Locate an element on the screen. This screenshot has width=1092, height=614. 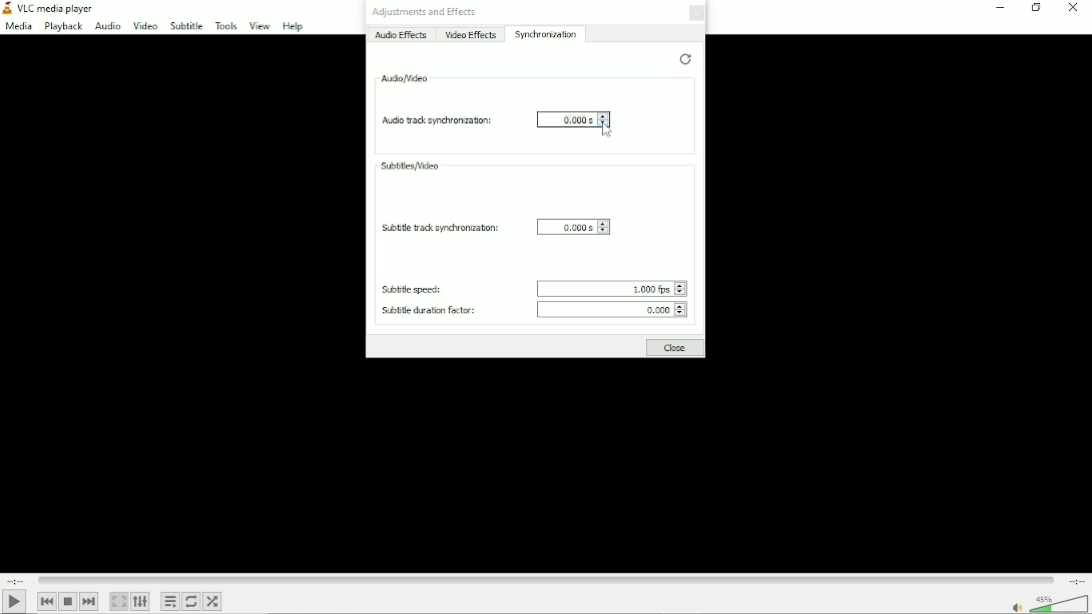
Subtitle track synchronization is located at coordinates (440, 228).